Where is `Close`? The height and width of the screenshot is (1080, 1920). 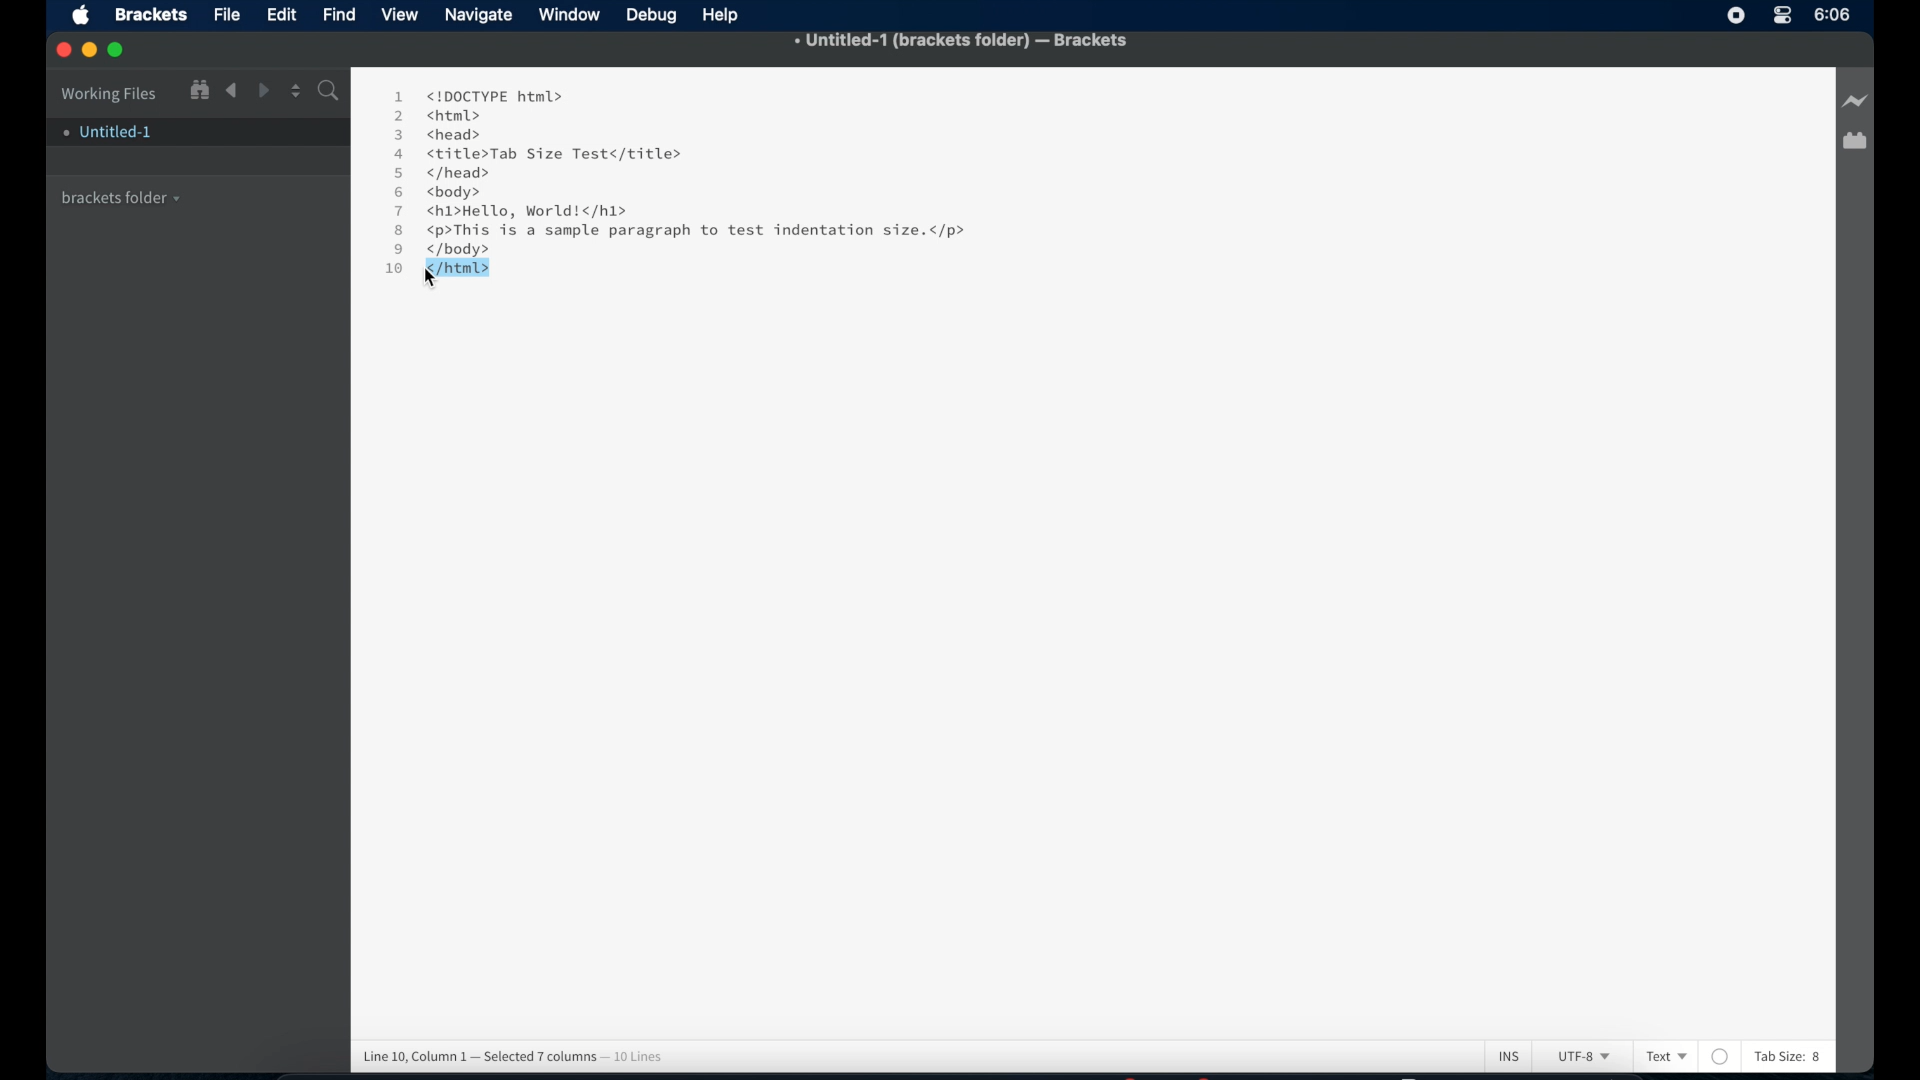
Close is located at coordinates (64, 51).